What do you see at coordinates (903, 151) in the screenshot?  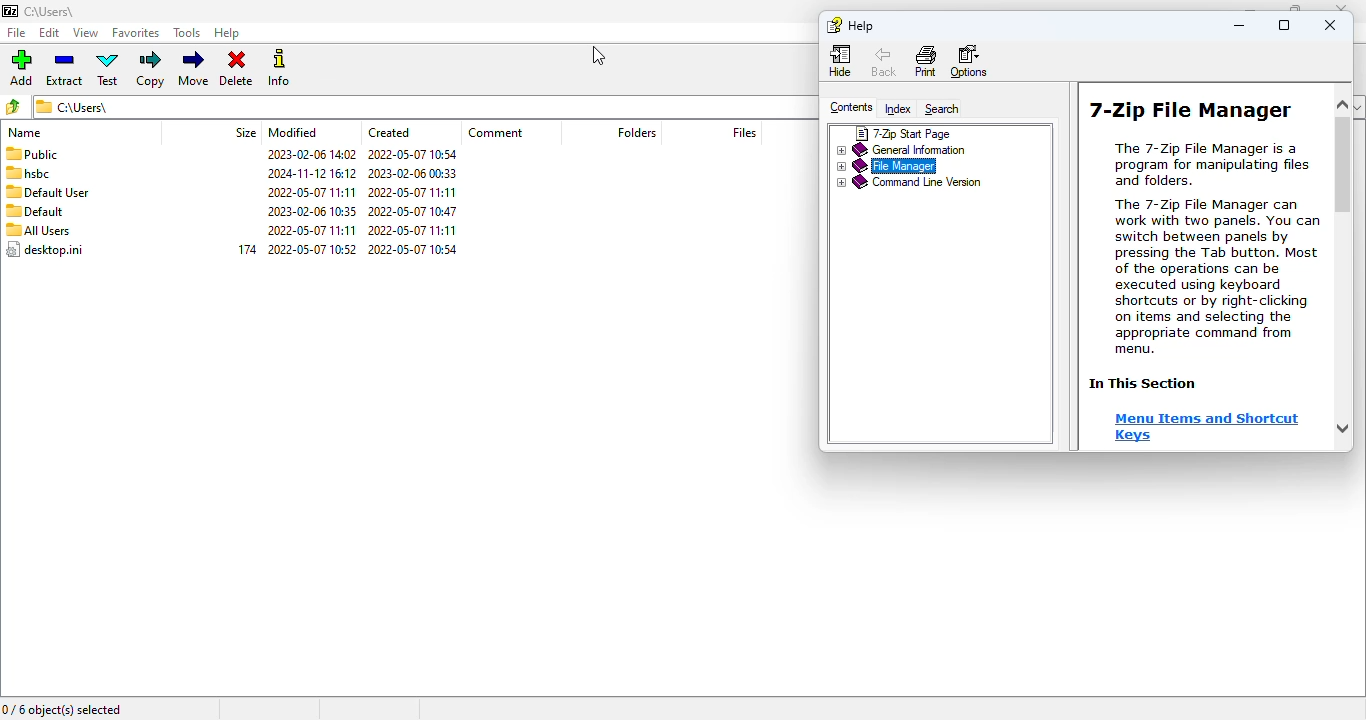 I see `general information` at bounding box center [903, 151].